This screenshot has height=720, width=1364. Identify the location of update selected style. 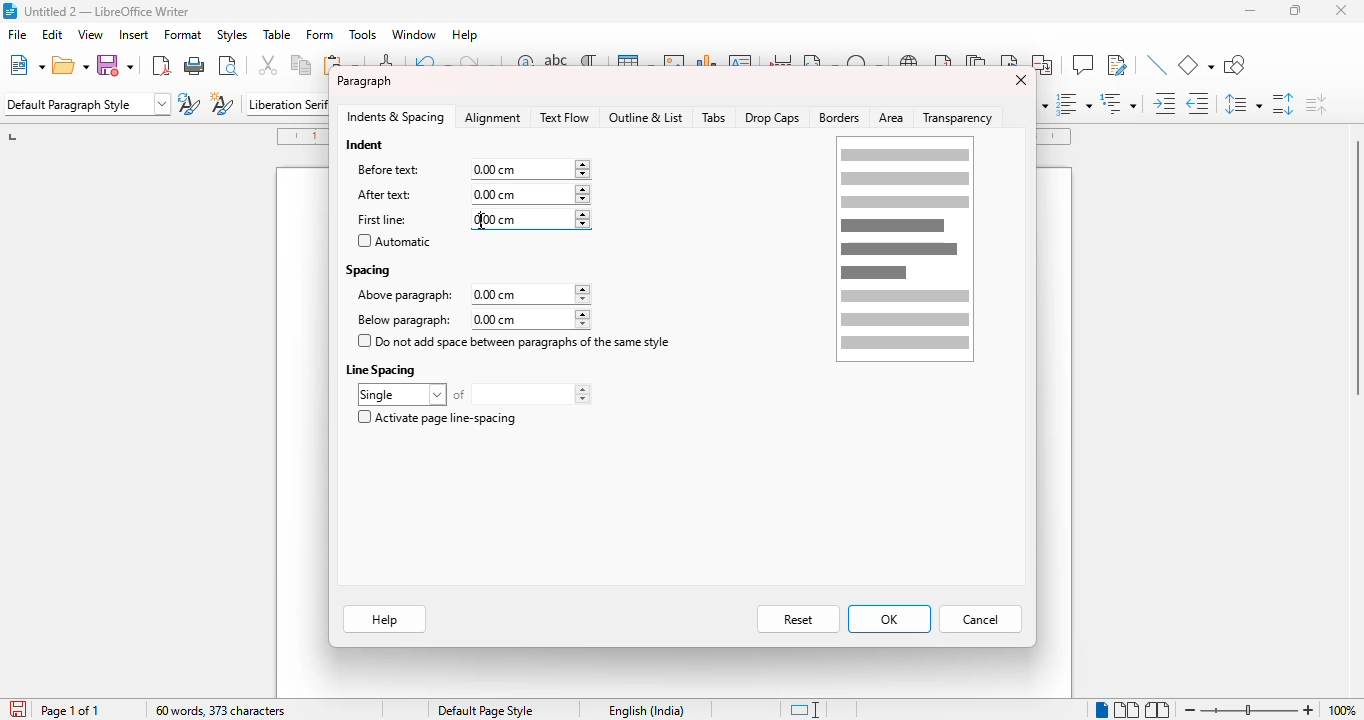
(189, 103).